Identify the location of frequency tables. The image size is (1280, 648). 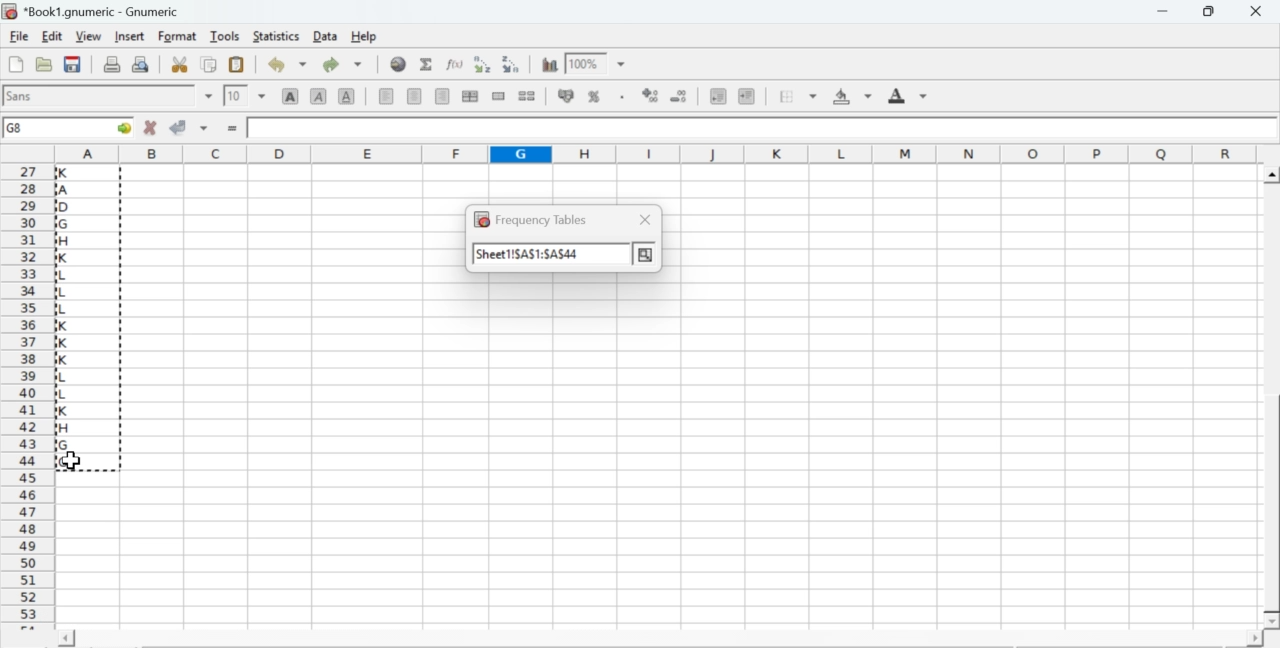
(530, 219).